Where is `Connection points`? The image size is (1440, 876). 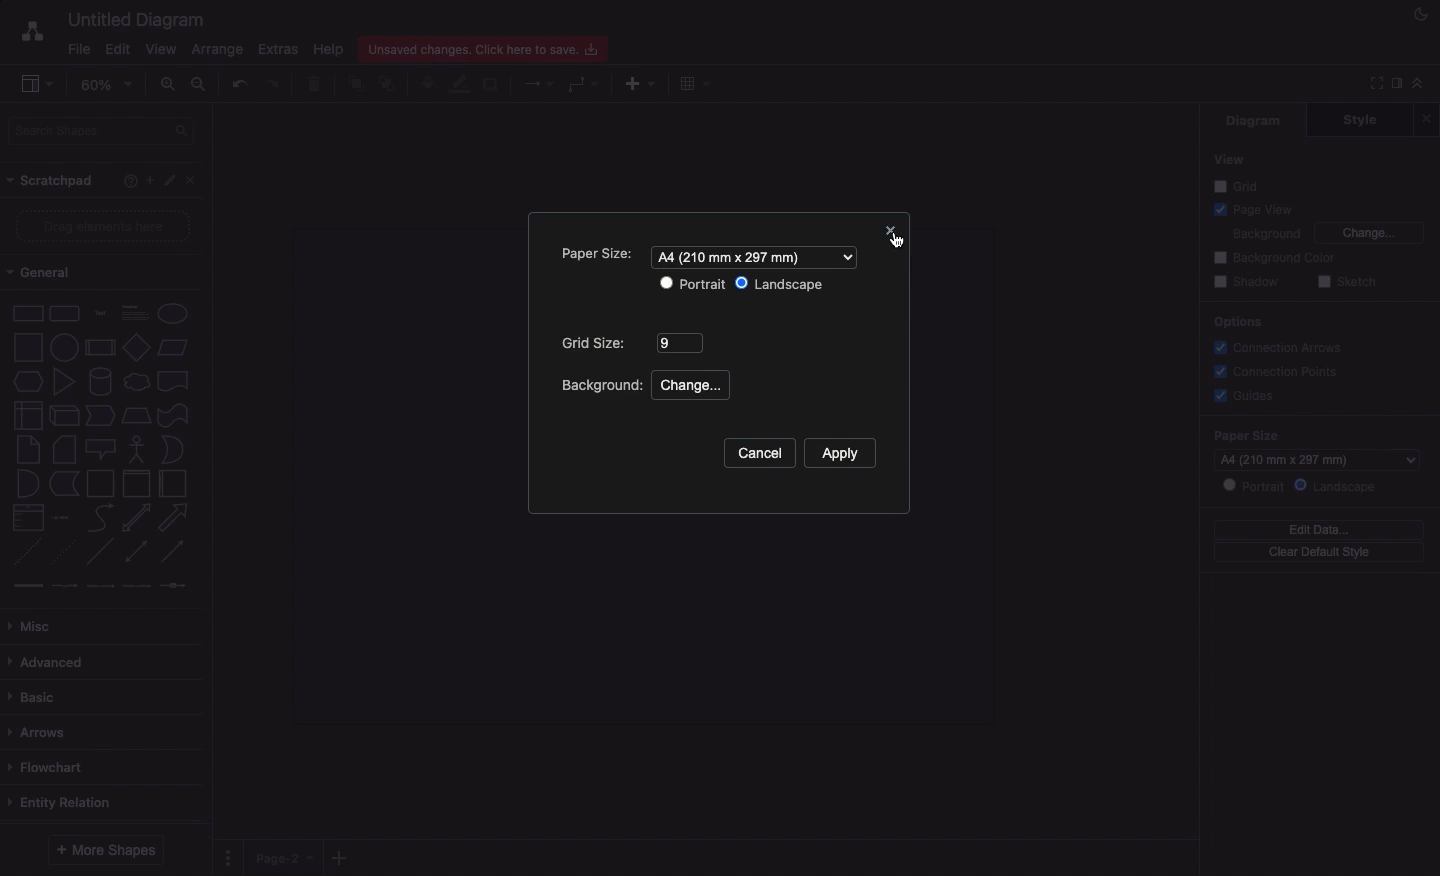
Connection points is located at coordinates (1274, 371).